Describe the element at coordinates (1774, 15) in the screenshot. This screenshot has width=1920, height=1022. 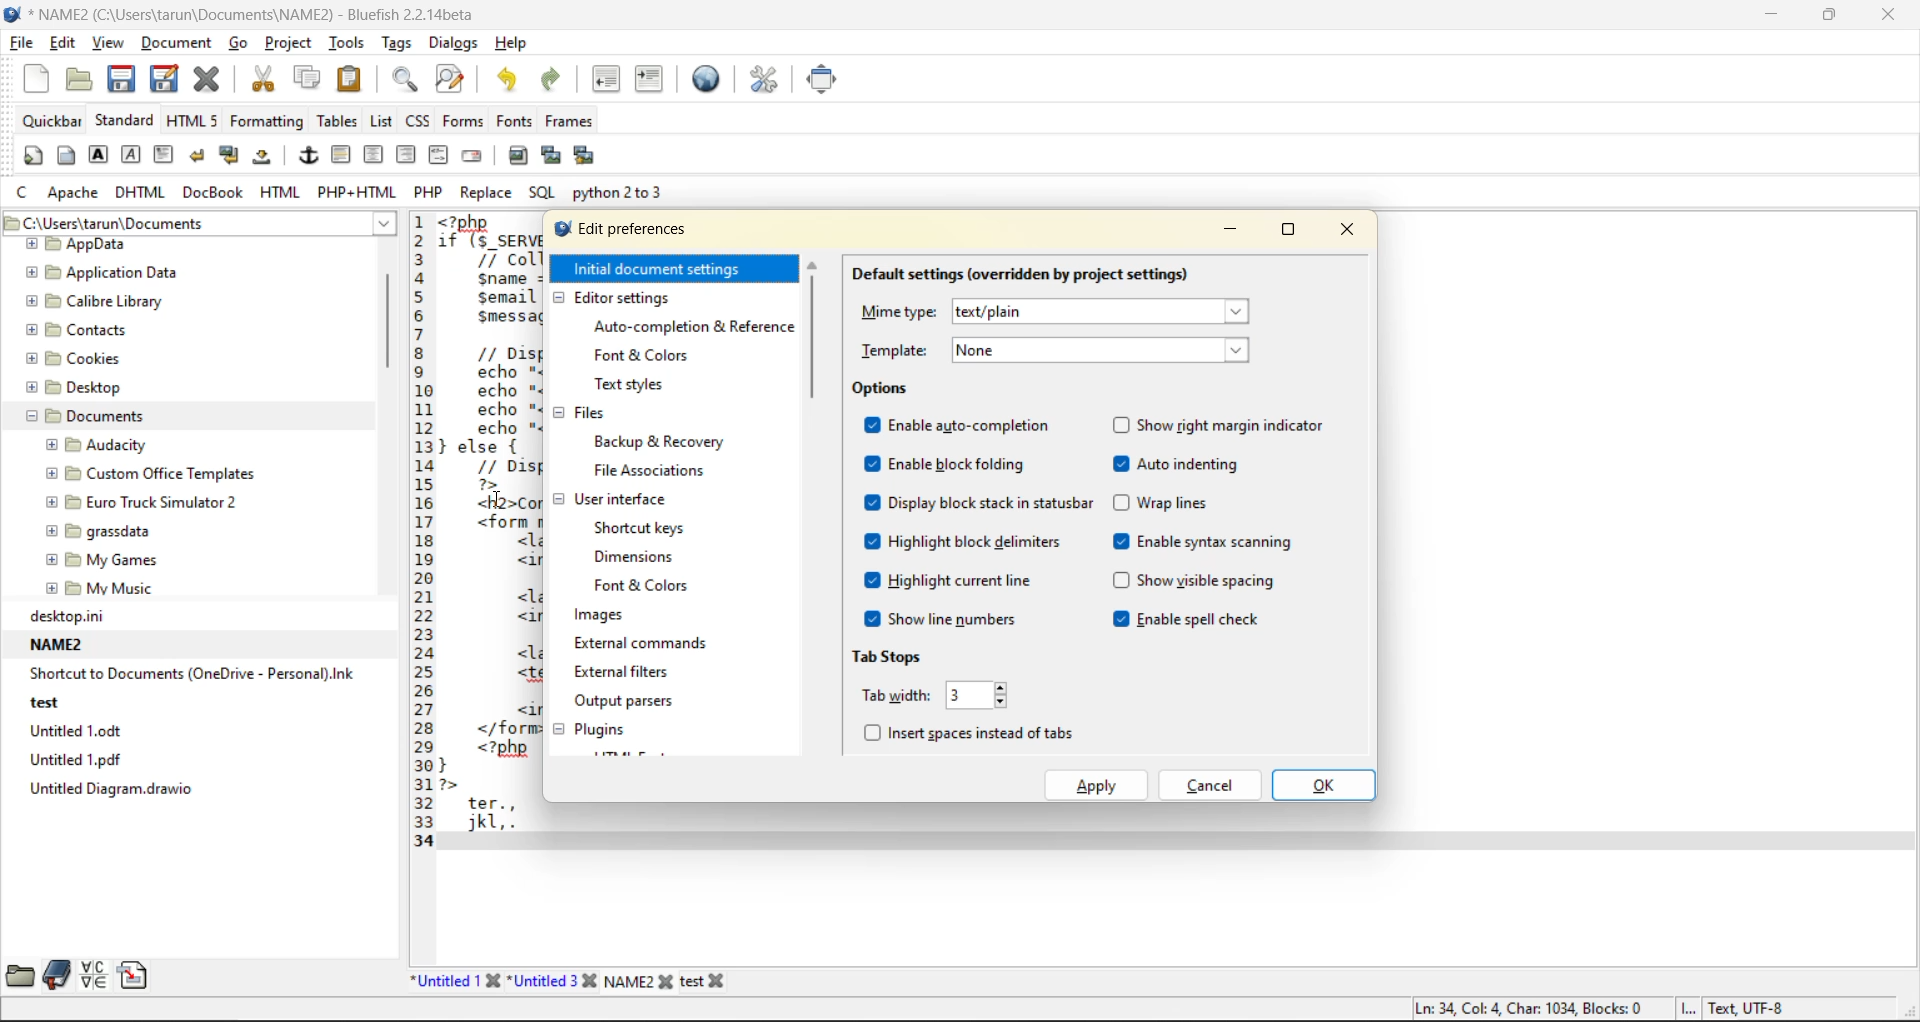
I see `minimize` at that location.